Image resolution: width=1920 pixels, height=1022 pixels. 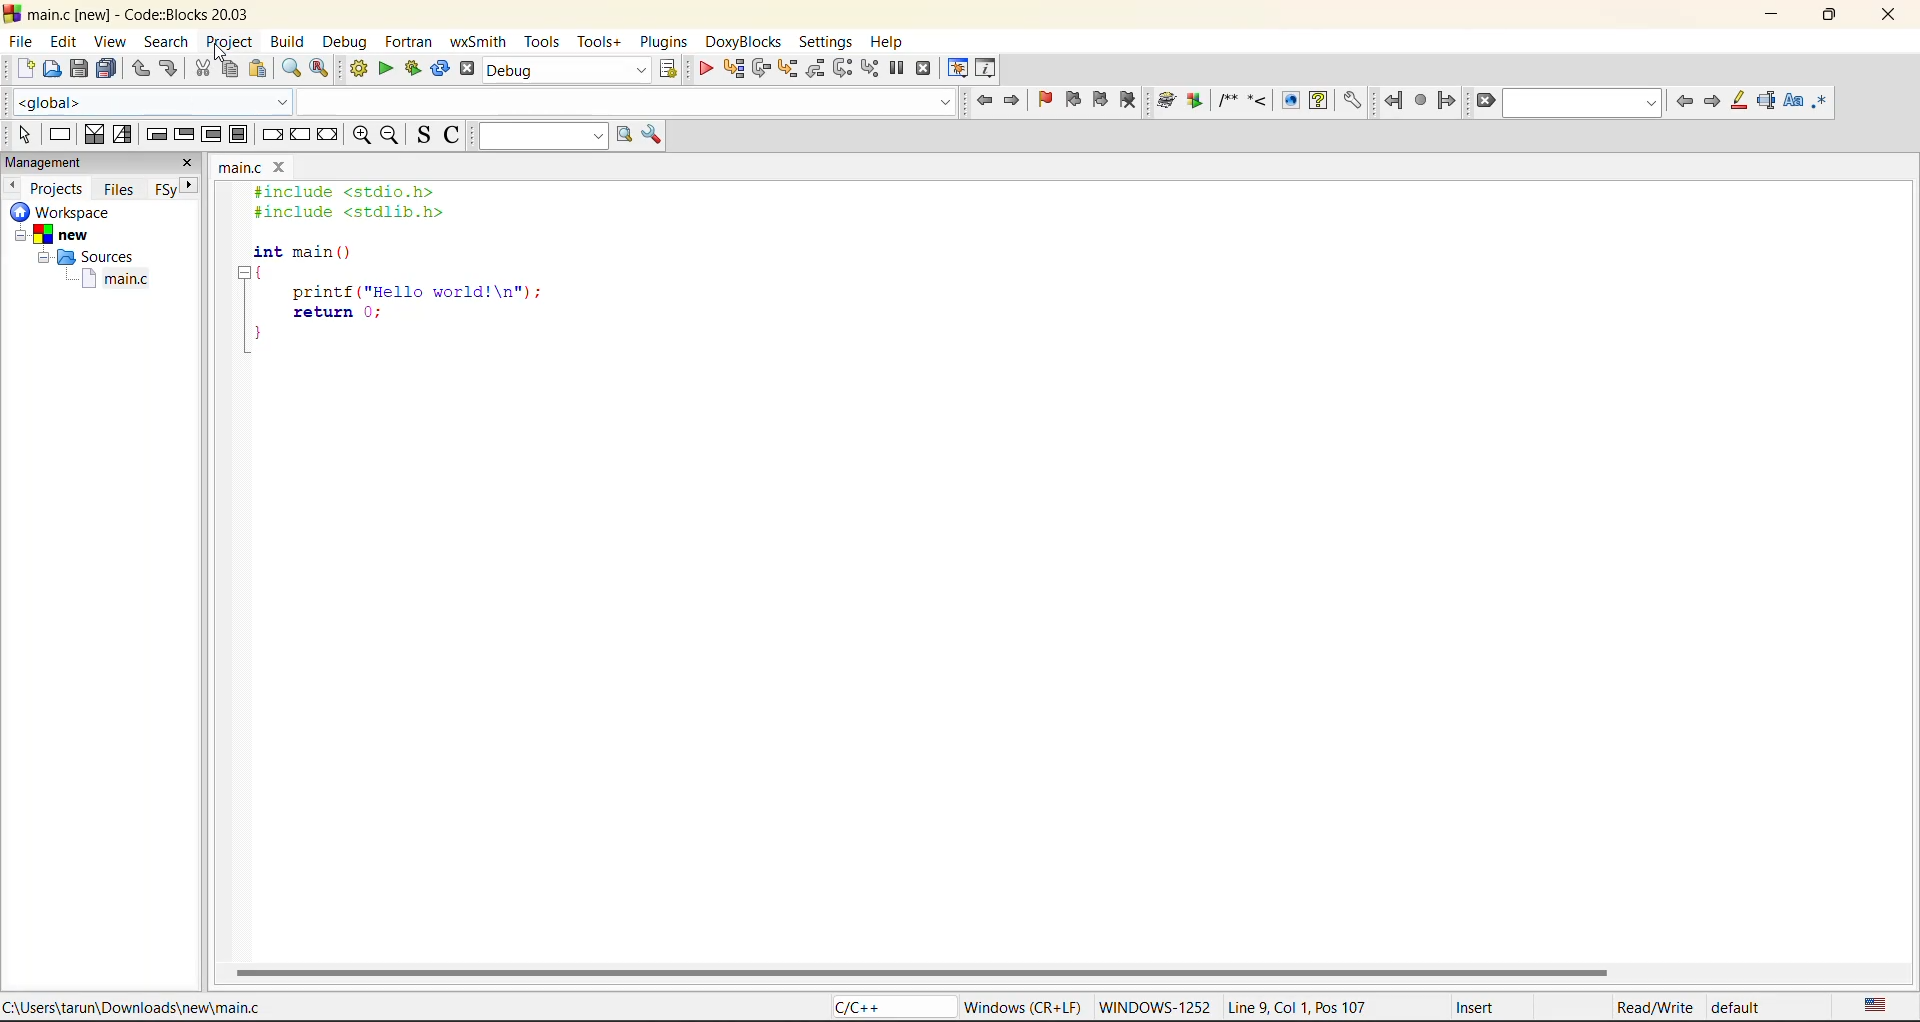 I want to click on select, so click(x=23, y=135).